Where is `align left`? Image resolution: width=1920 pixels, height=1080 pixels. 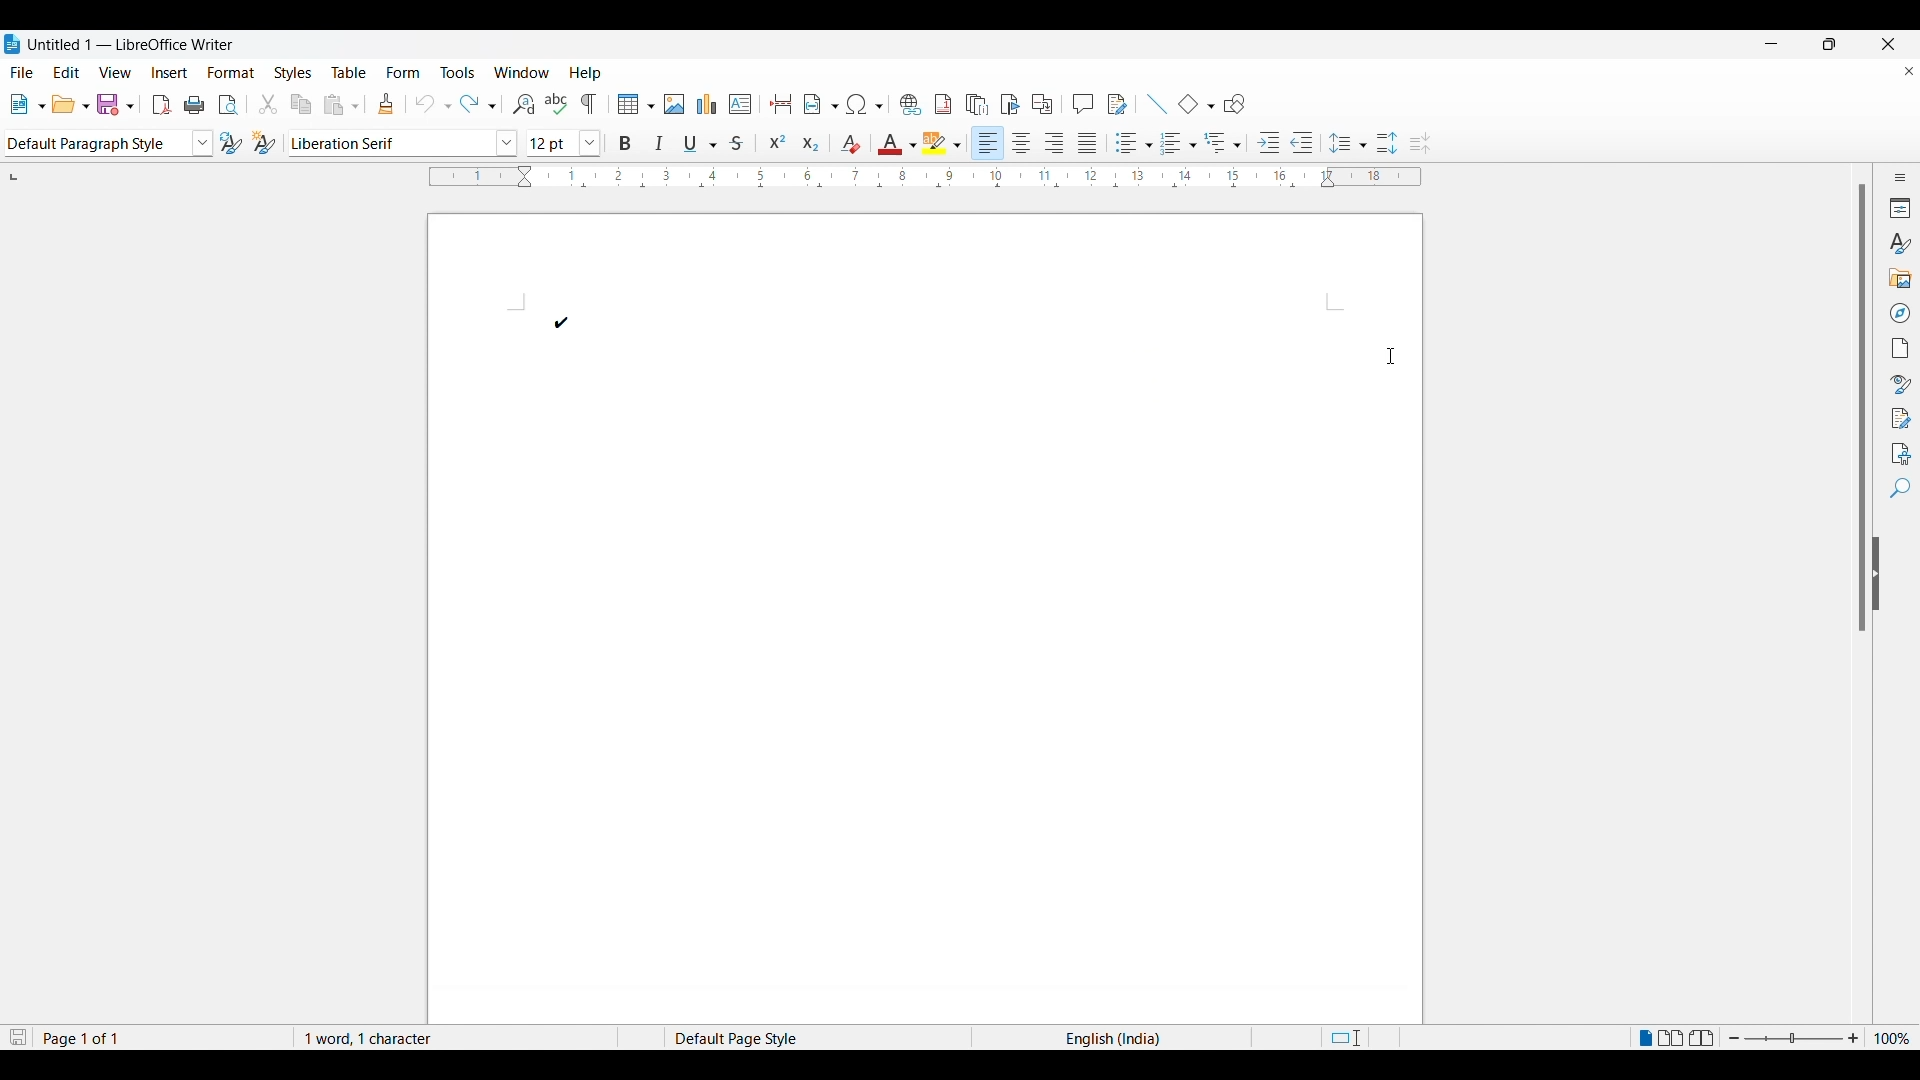 align left is located at coordinates (987, 140).